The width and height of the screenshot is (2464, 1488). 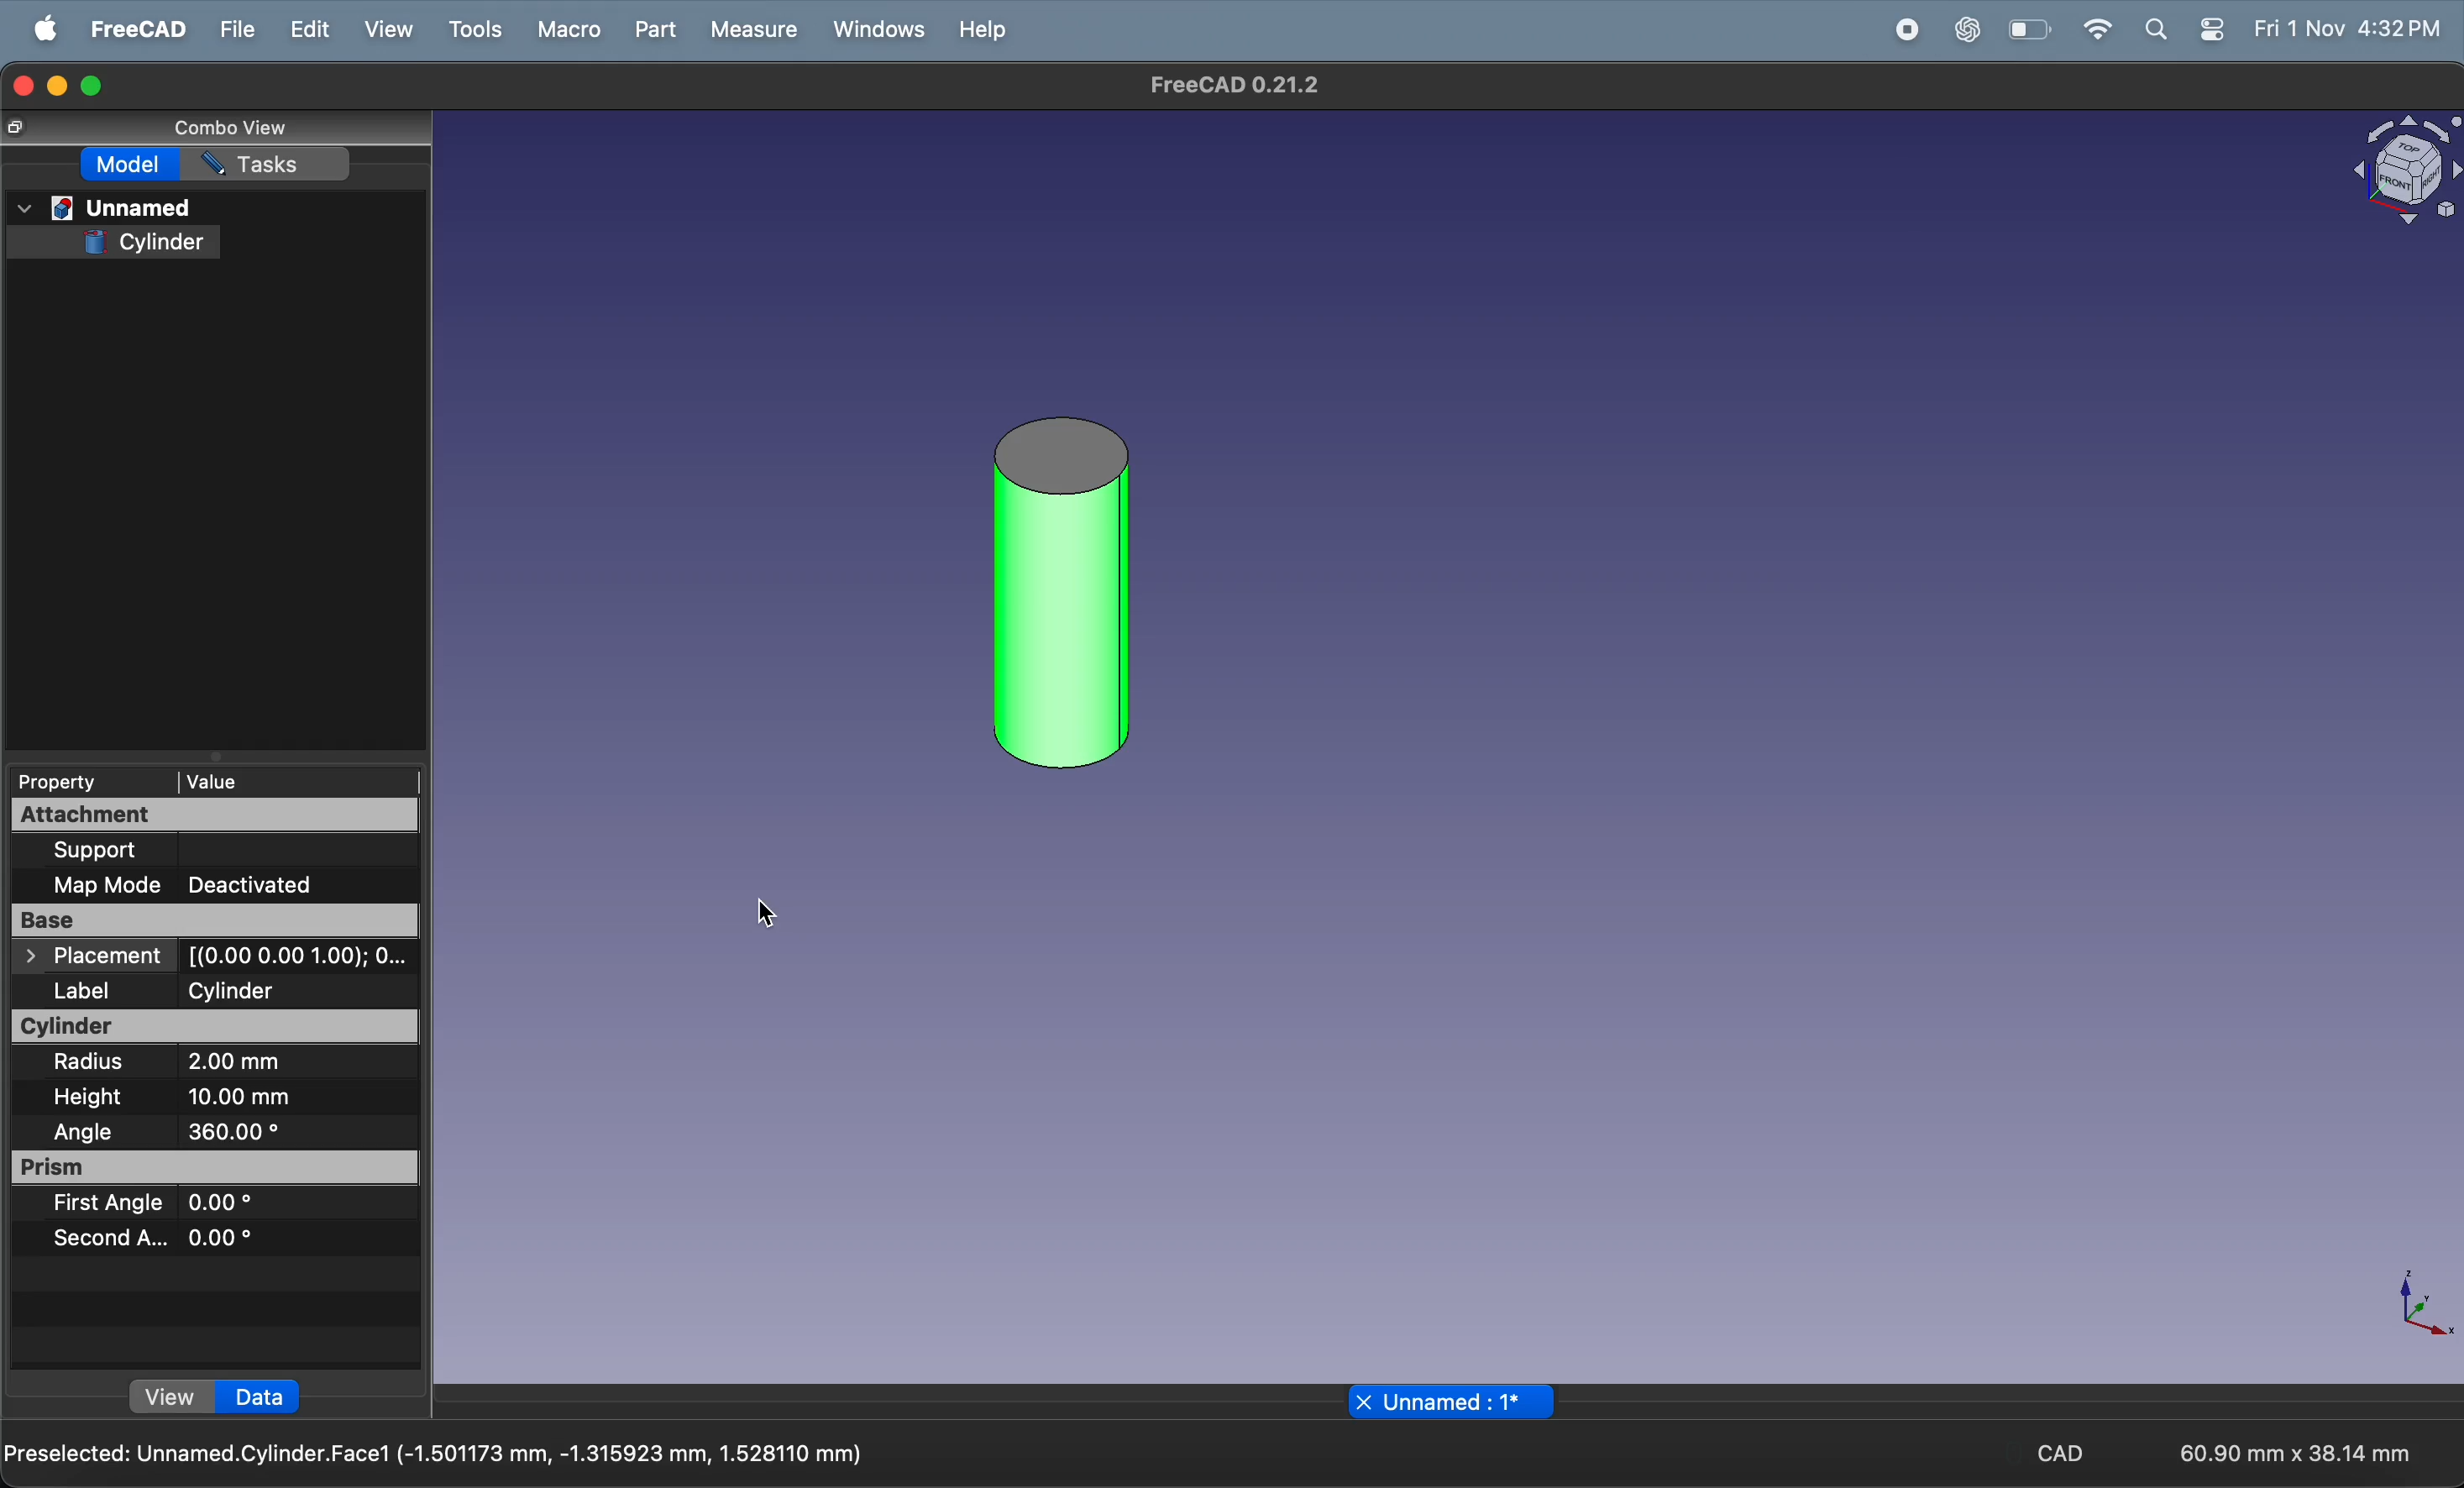 What do you see at coordinates (173, 1397) in the screenshot?
I see `view` at bounding box center [173, 1397].